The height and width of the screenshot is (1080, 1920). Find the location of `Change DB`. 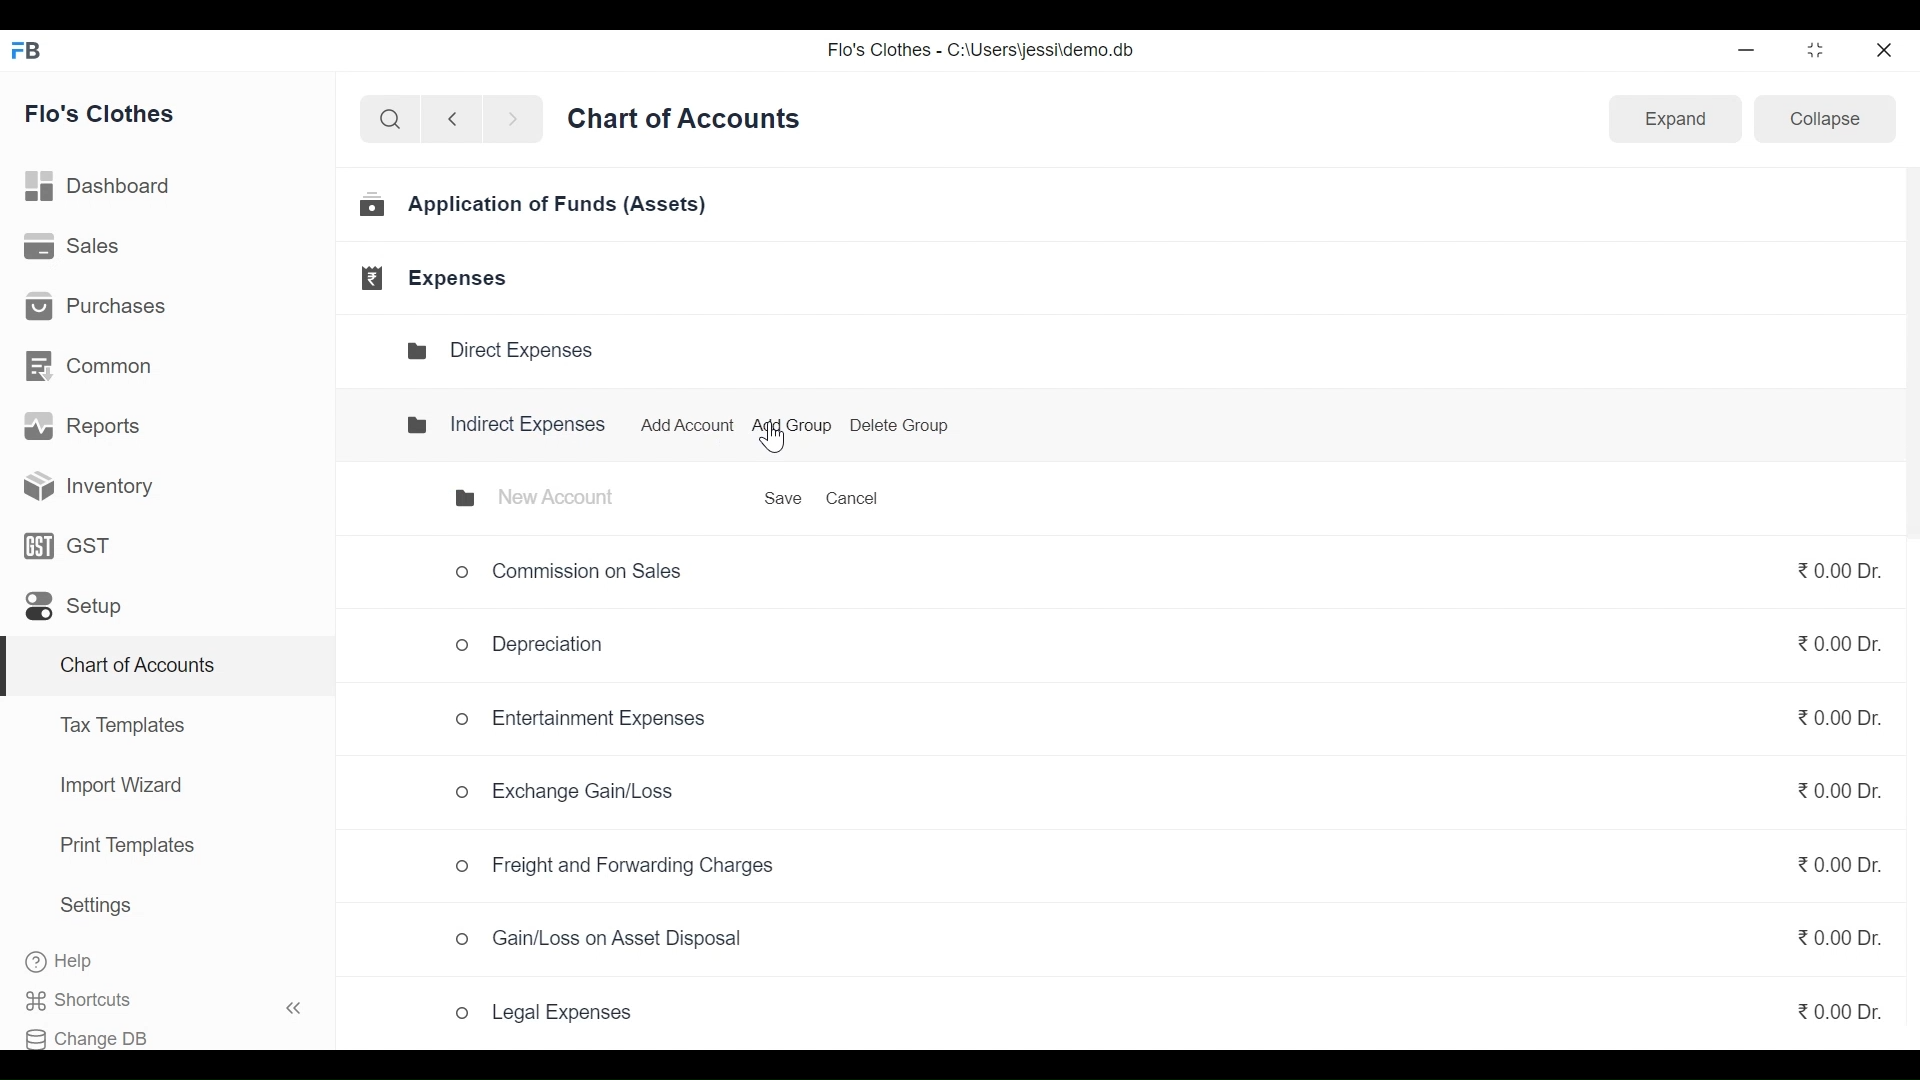

Change DB is located at coordinates (97, 1034).